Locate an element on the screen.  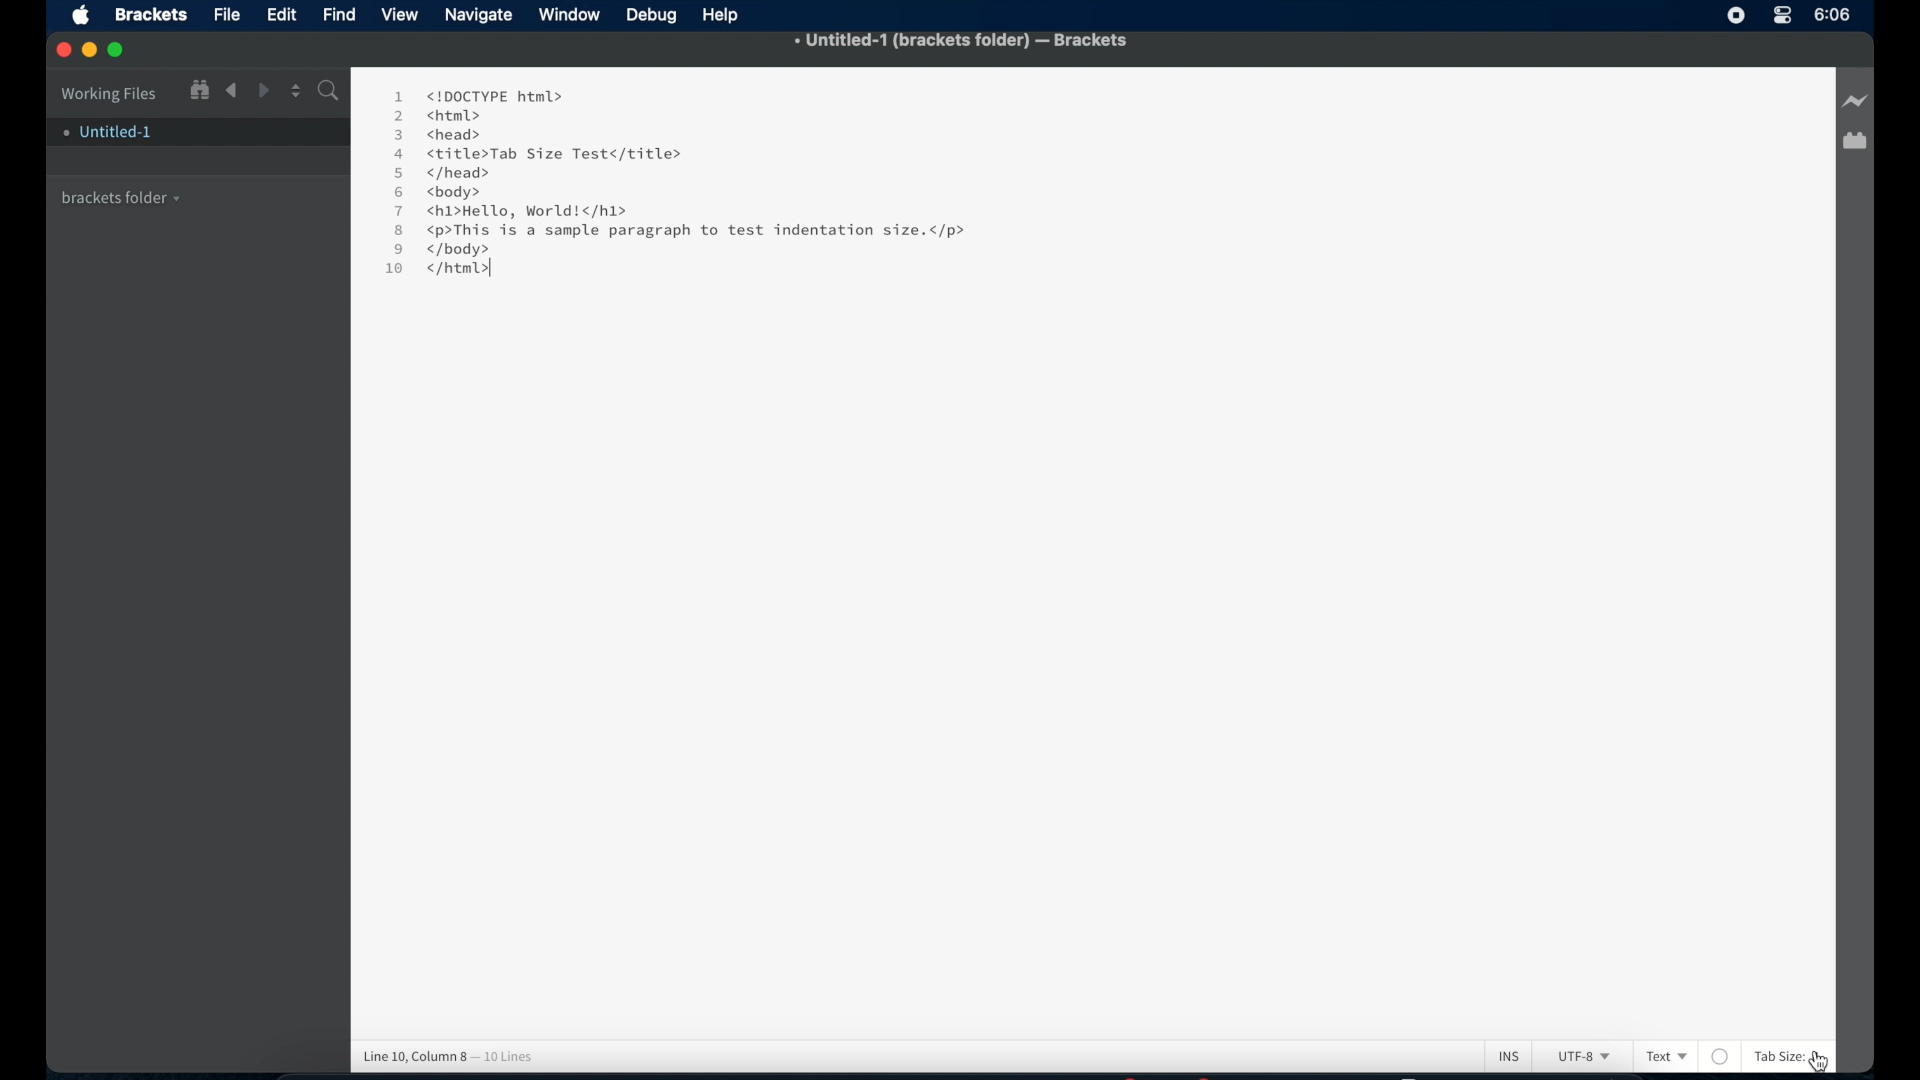
Stop is located at coordinates (1736, 15).